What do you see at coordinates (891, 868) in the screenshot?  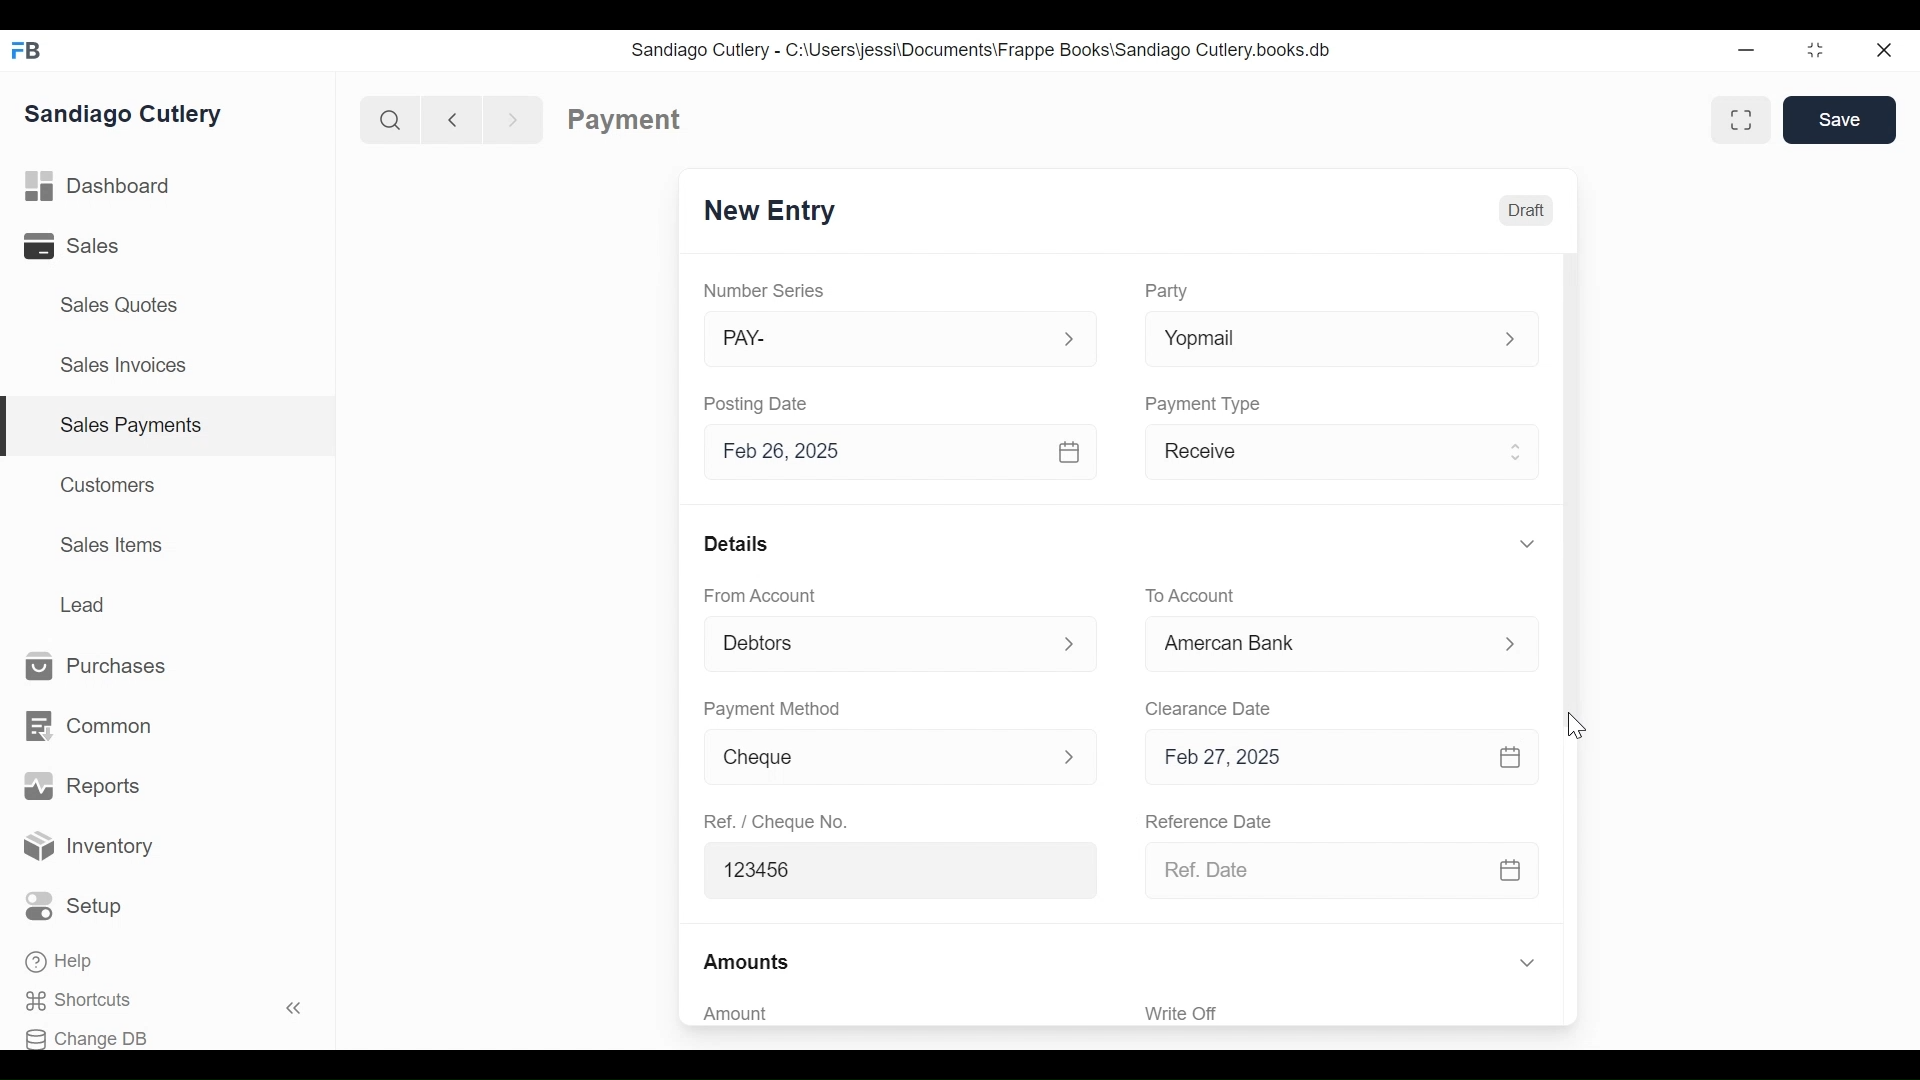 I see `123456` at bounding box center [891, 868].